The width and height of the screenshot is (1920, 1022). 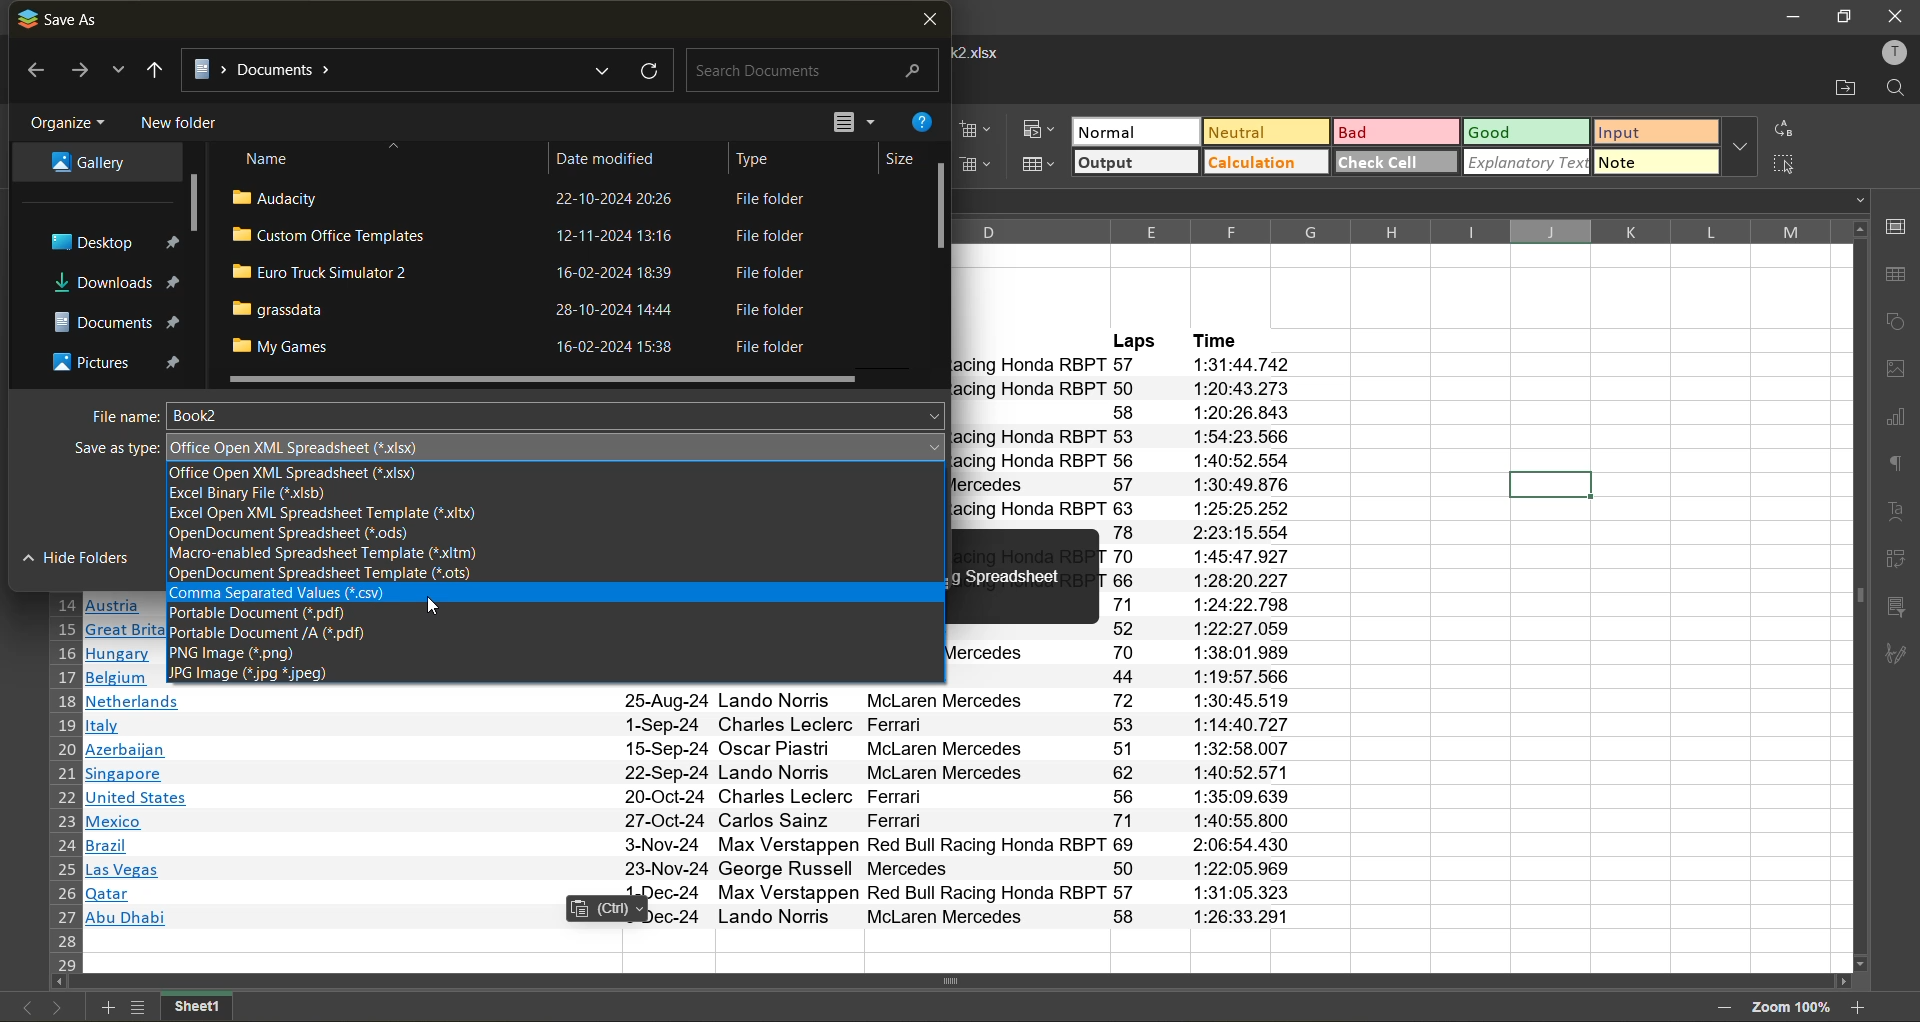 What do you see at coordinates (1397, 162) in the screenshot?
I see `check cell` at bounding box center [1397, 162].